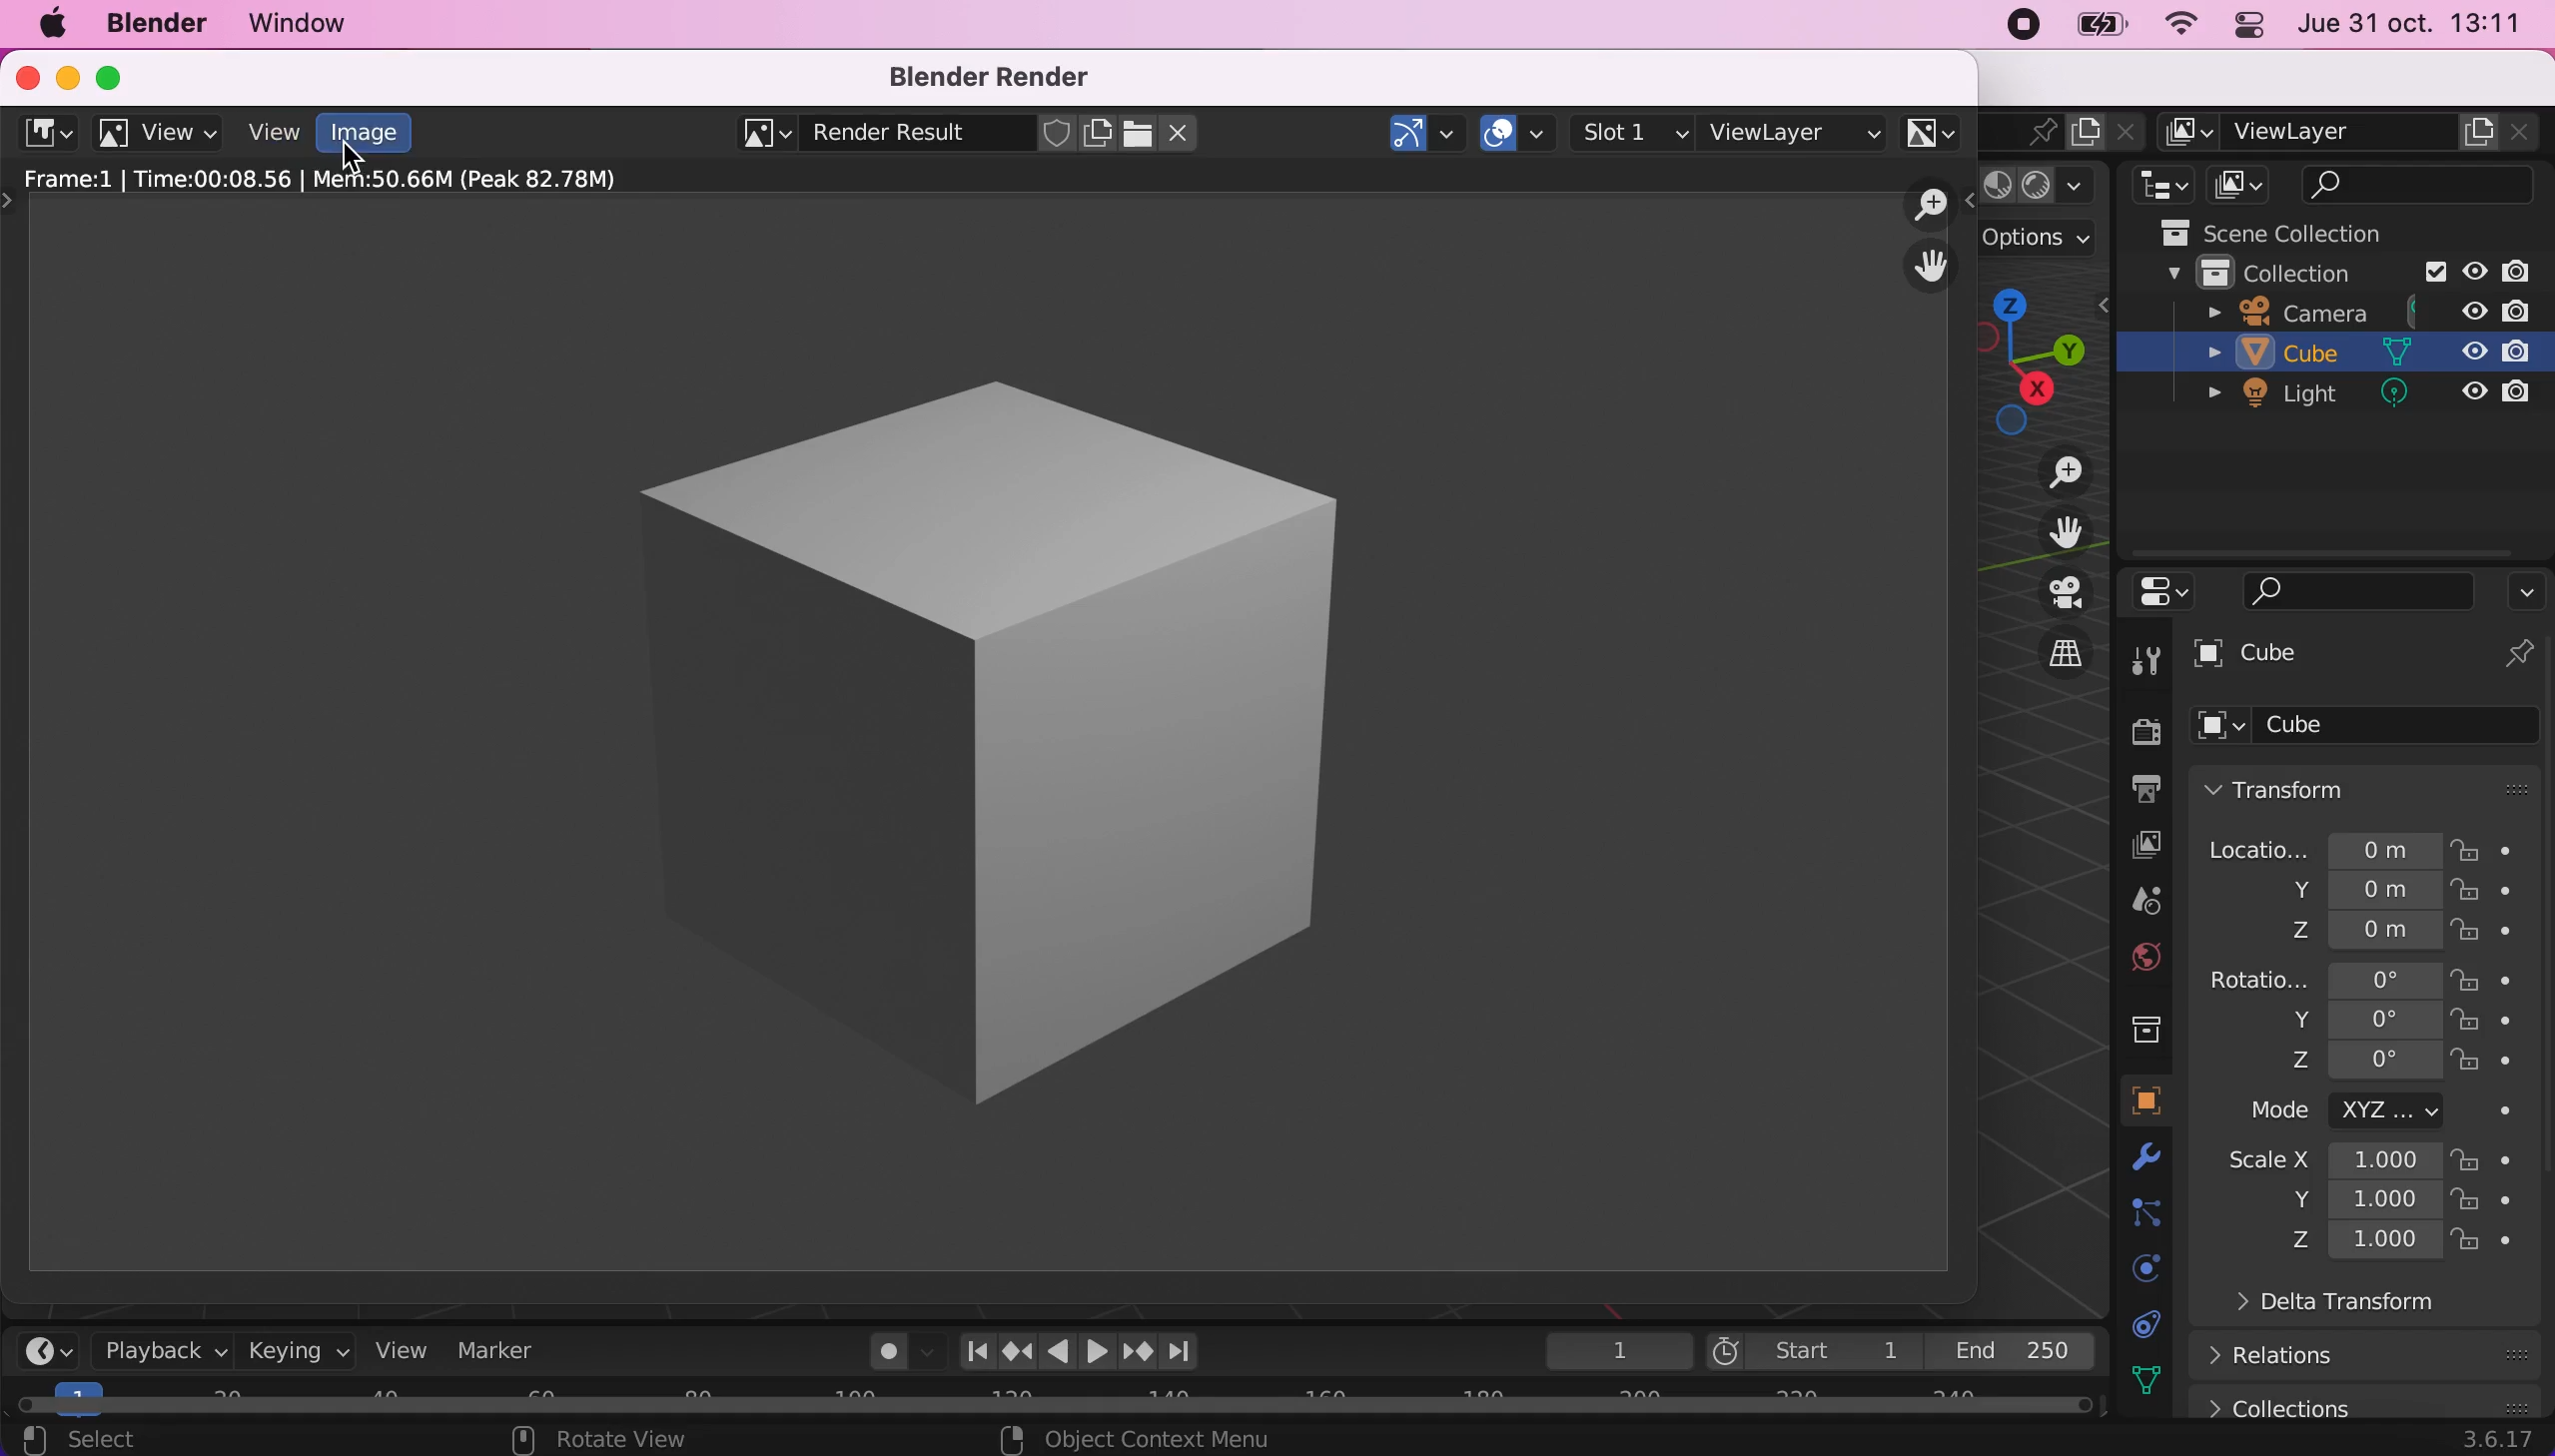 The height and width of the screenshot is (1456, 2555). What do you see at coordinates (2140, 792) in the screenshot?
I see `output` at bounding box center [2140, 792].